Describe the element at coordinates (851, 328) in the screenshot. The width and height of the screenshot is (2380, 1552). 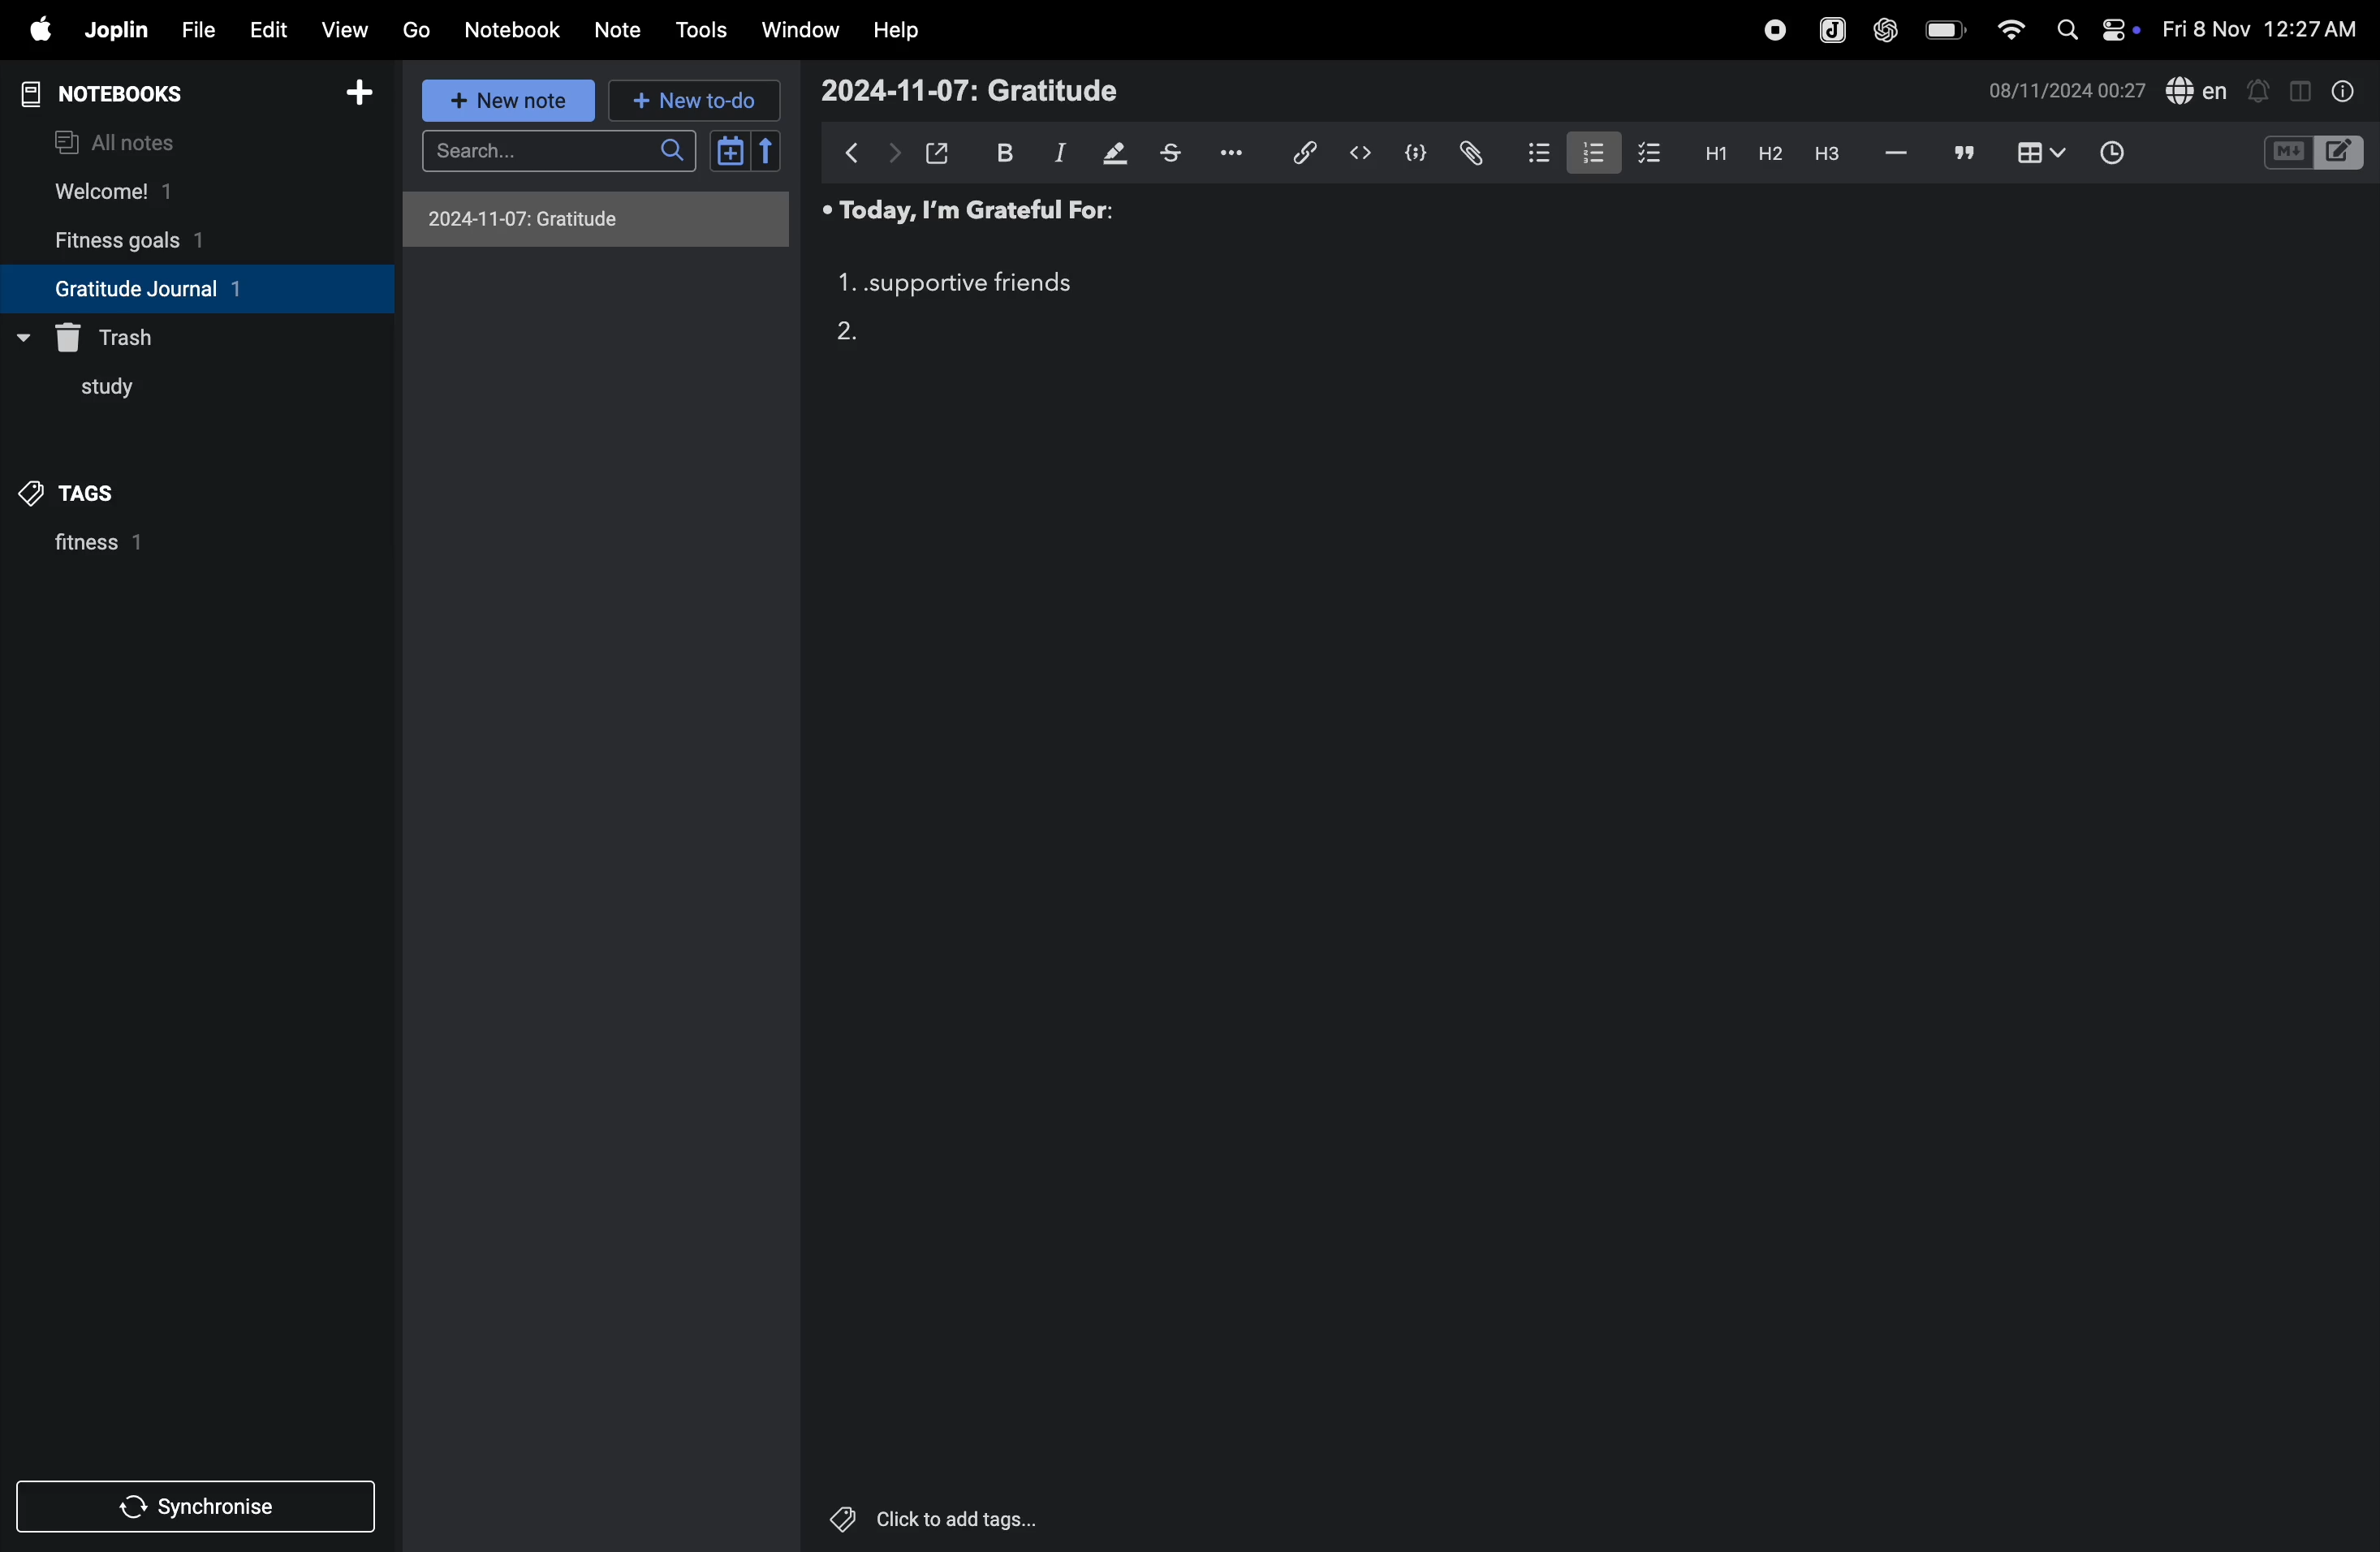
I see `2. ` at that location.